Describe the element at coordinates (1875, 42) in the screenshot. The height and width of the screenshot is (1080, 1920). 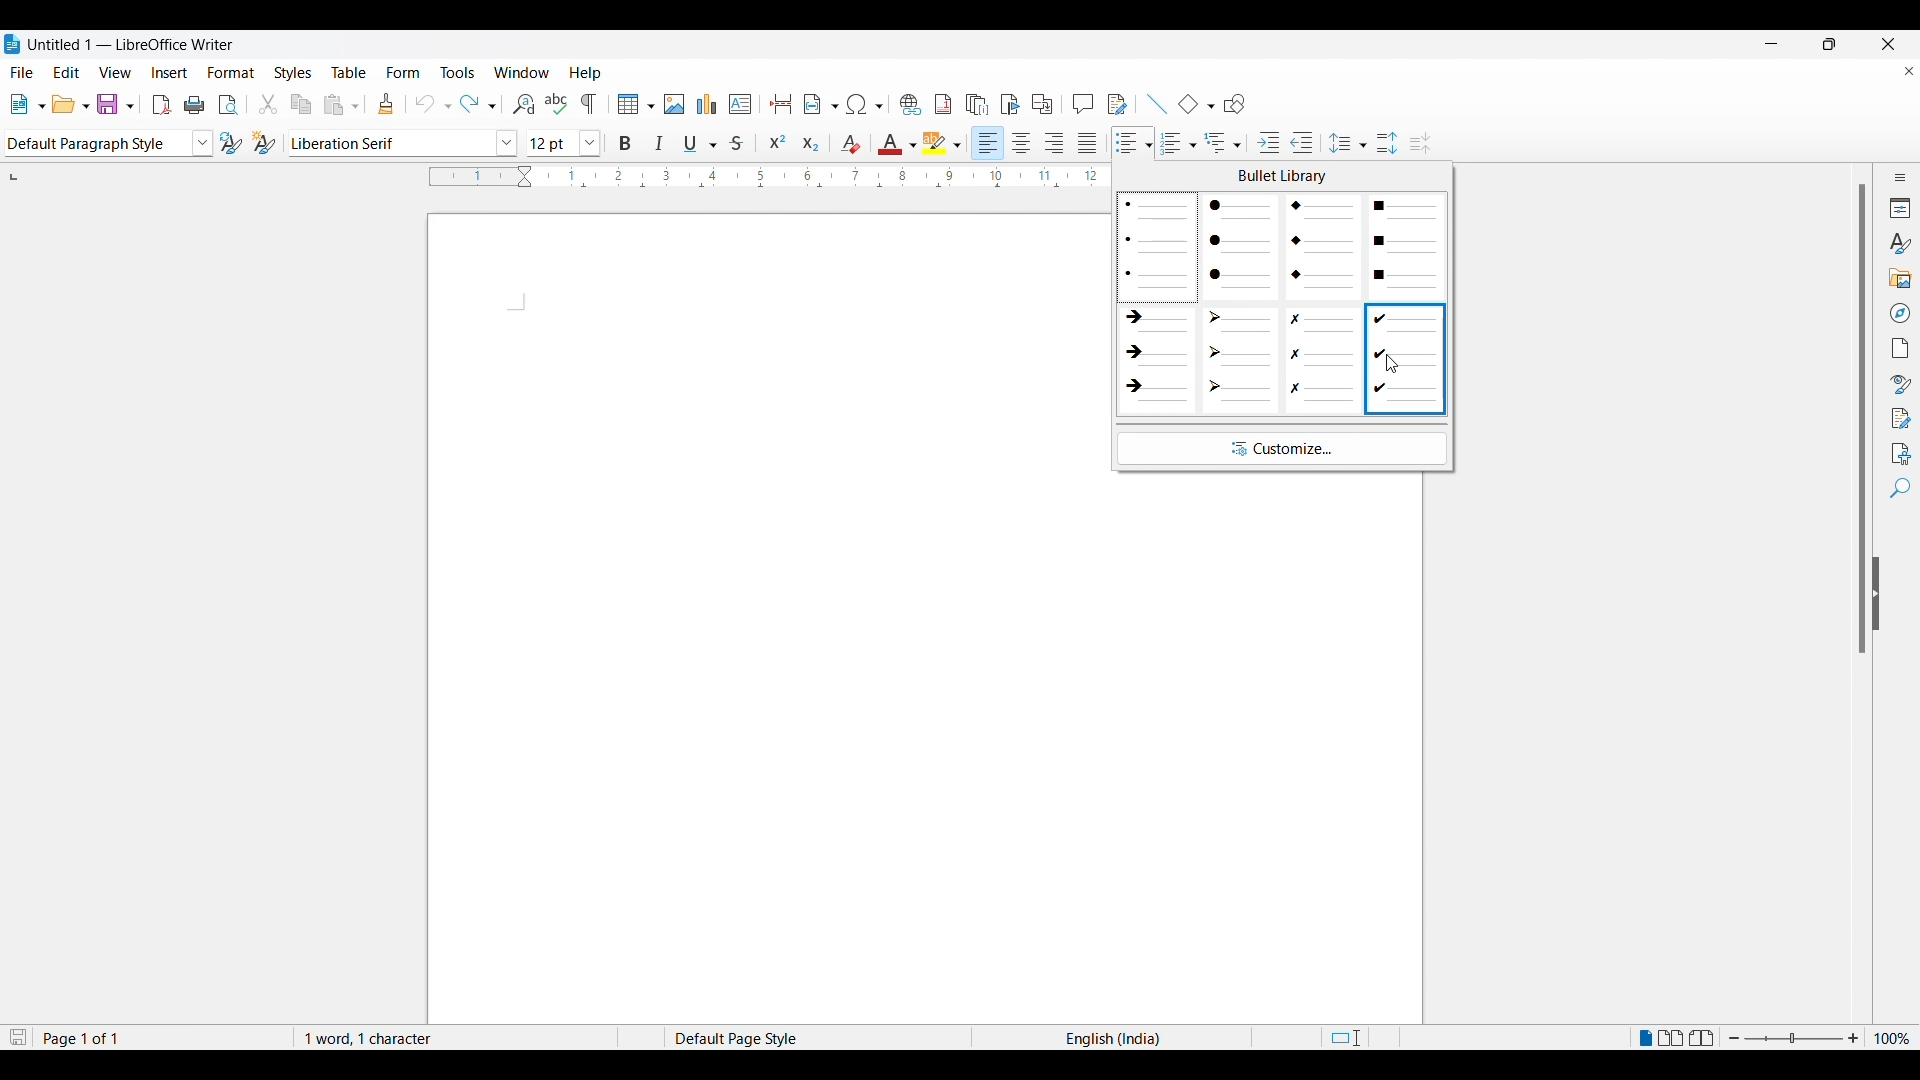
I see `close` at that location.